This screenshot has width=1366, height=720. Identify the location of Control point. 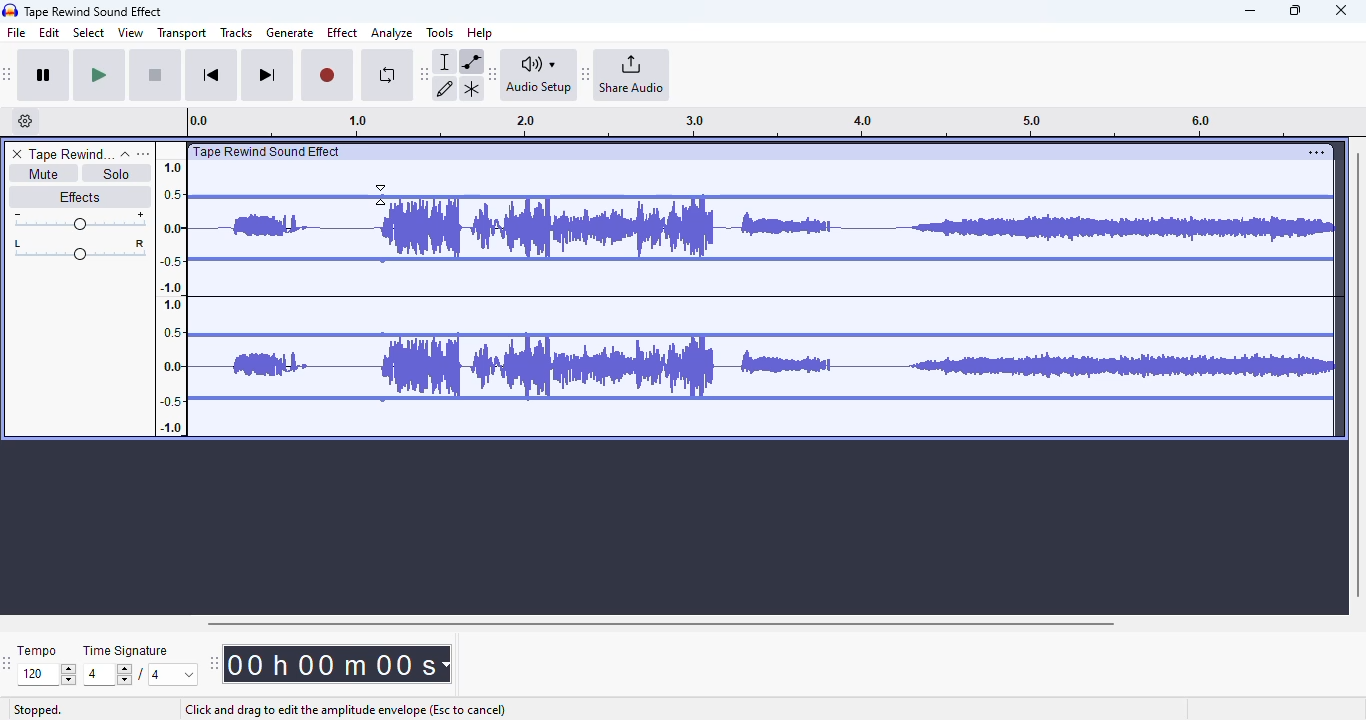
(382, 335).